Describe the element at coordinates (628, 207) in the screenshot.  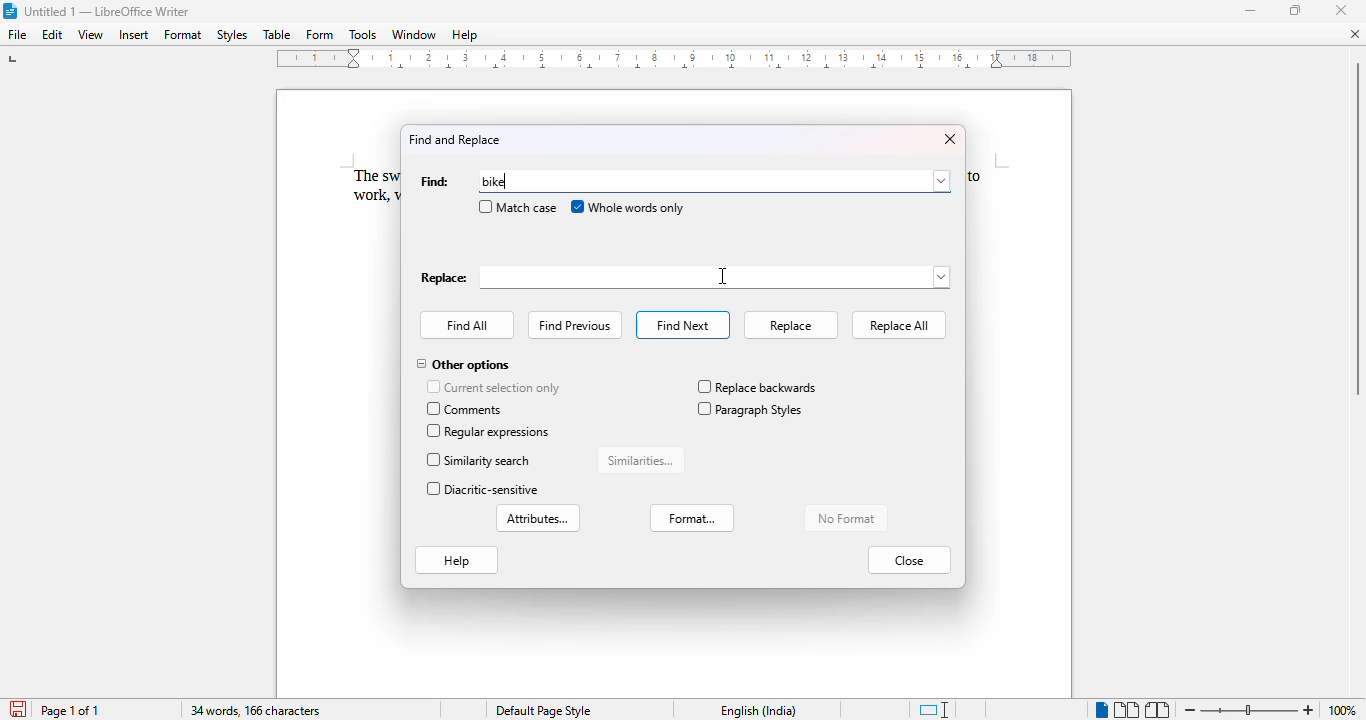
I see `whole words only` at that location.